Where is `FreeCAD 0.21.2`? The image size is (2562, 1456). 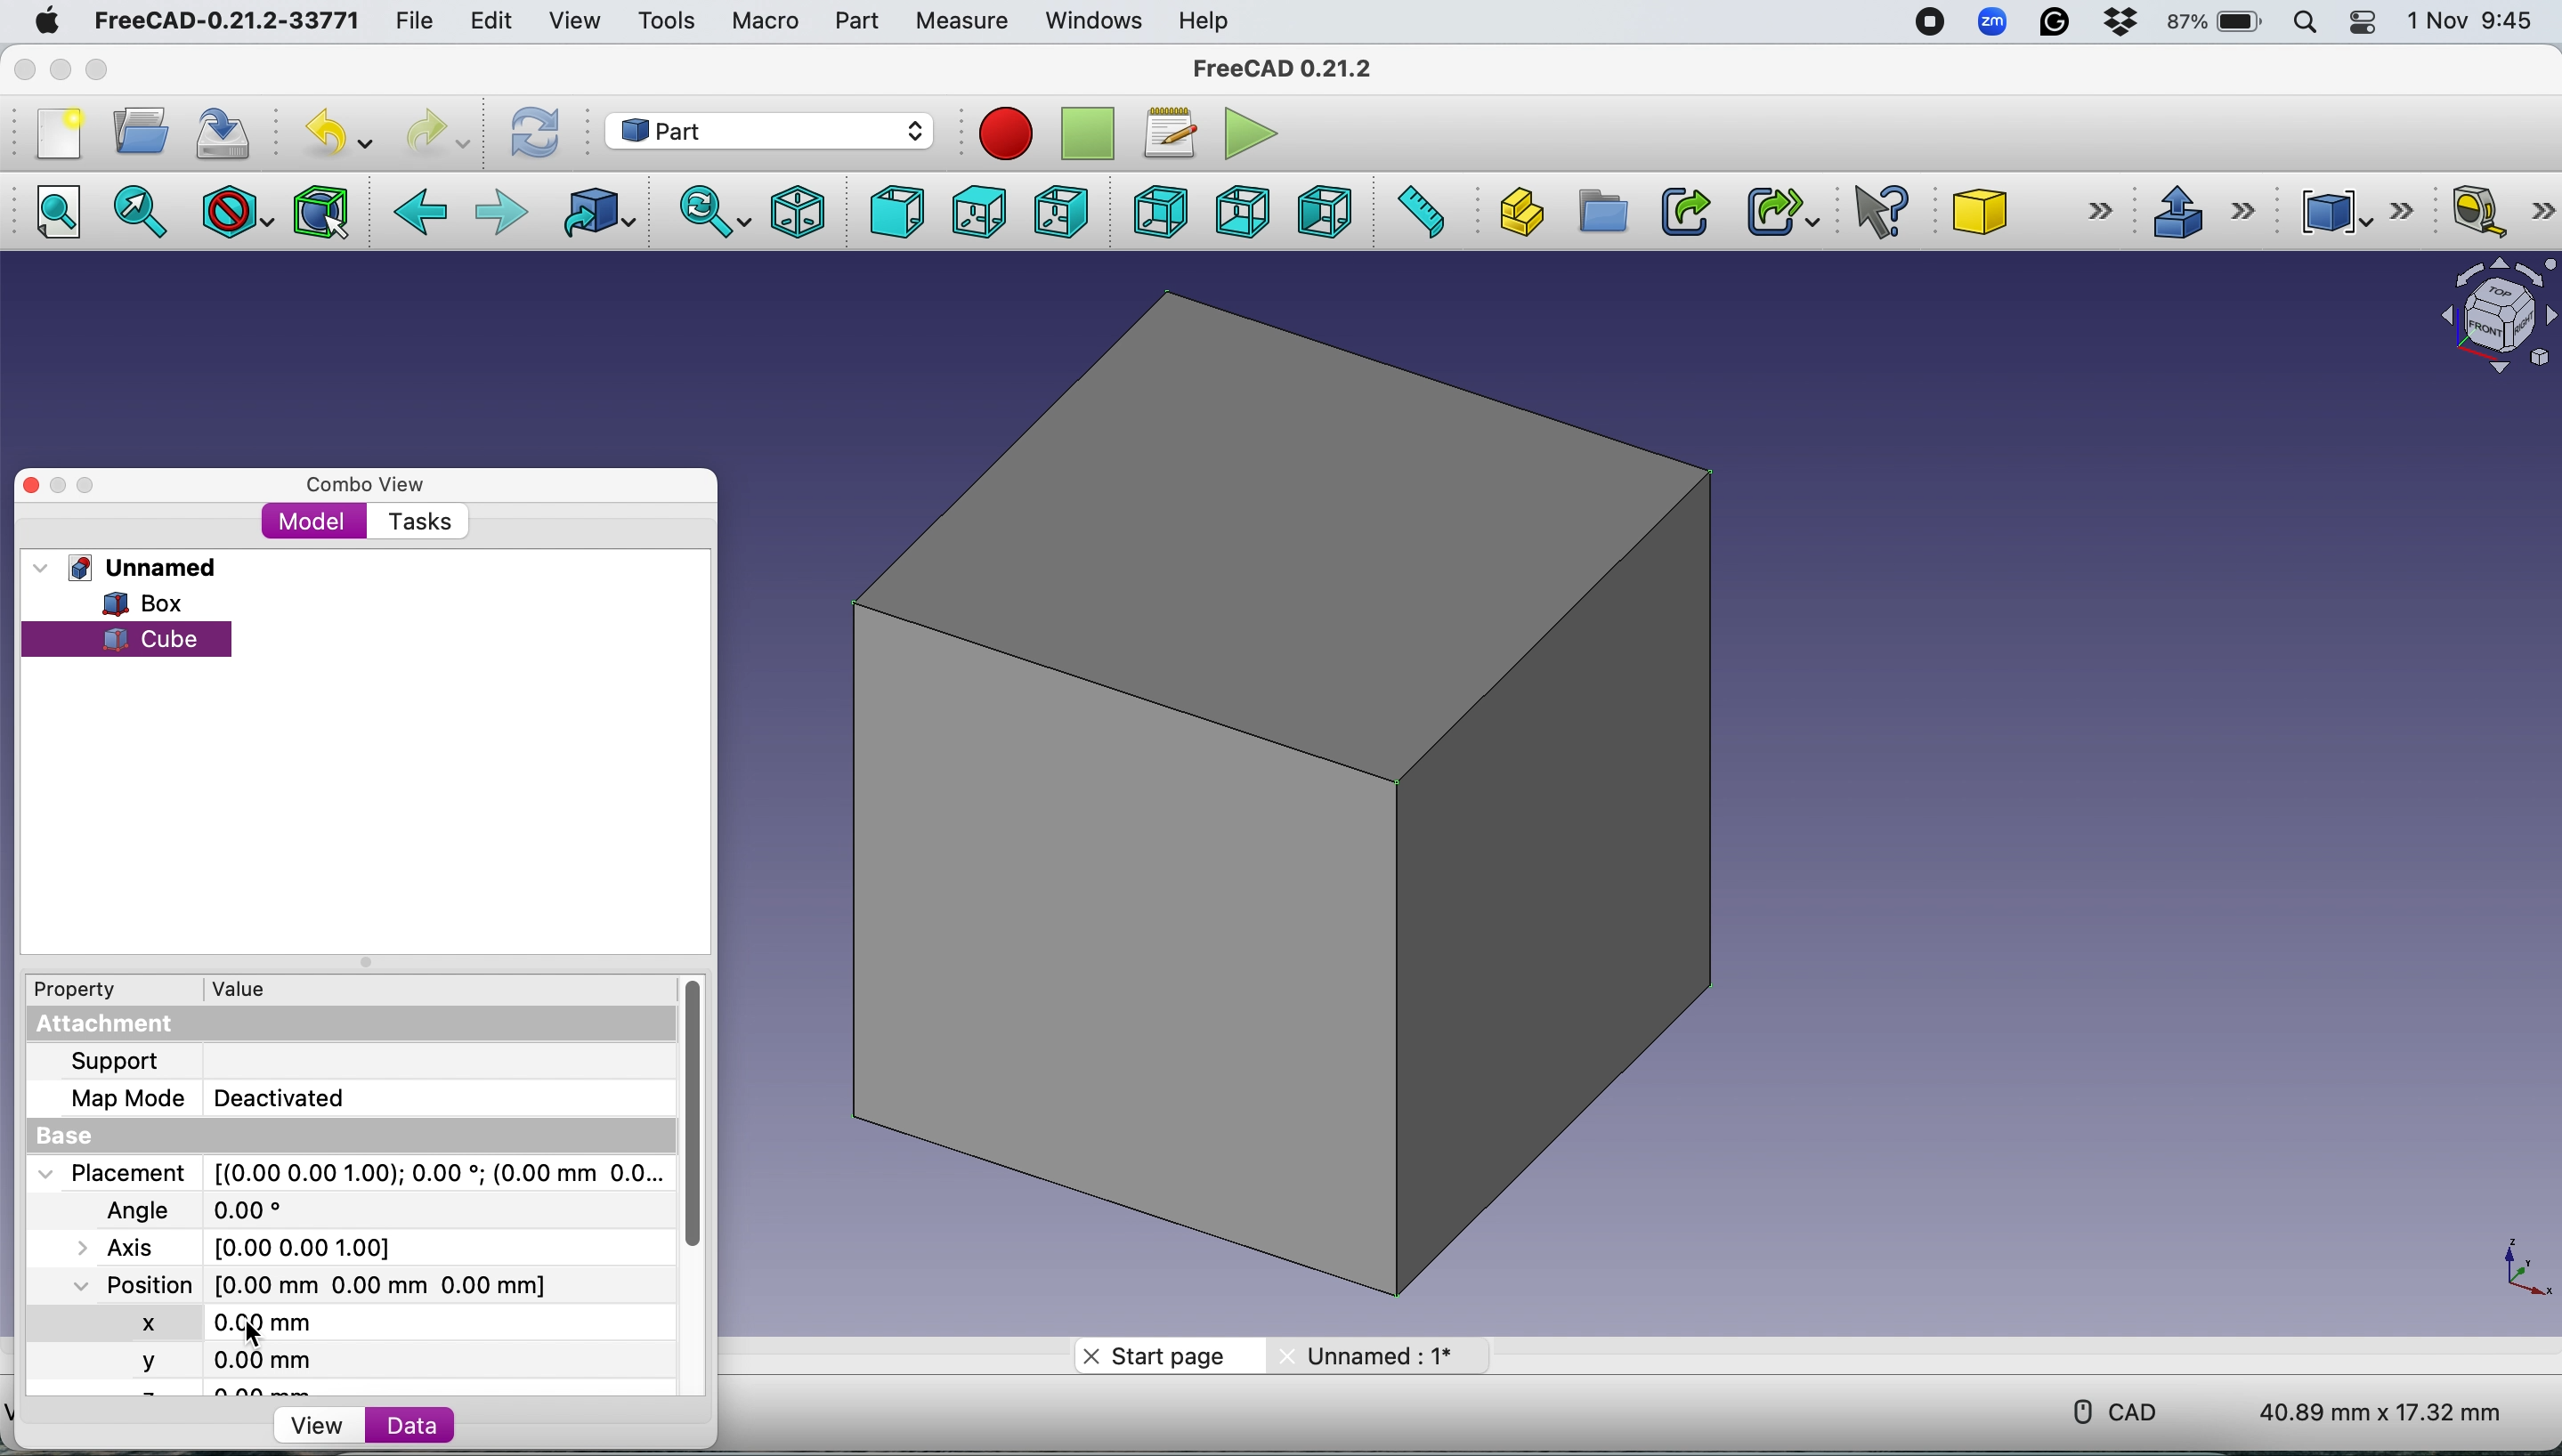 FreeCAD 0.21.2 is located at coordinates (1286, 71).